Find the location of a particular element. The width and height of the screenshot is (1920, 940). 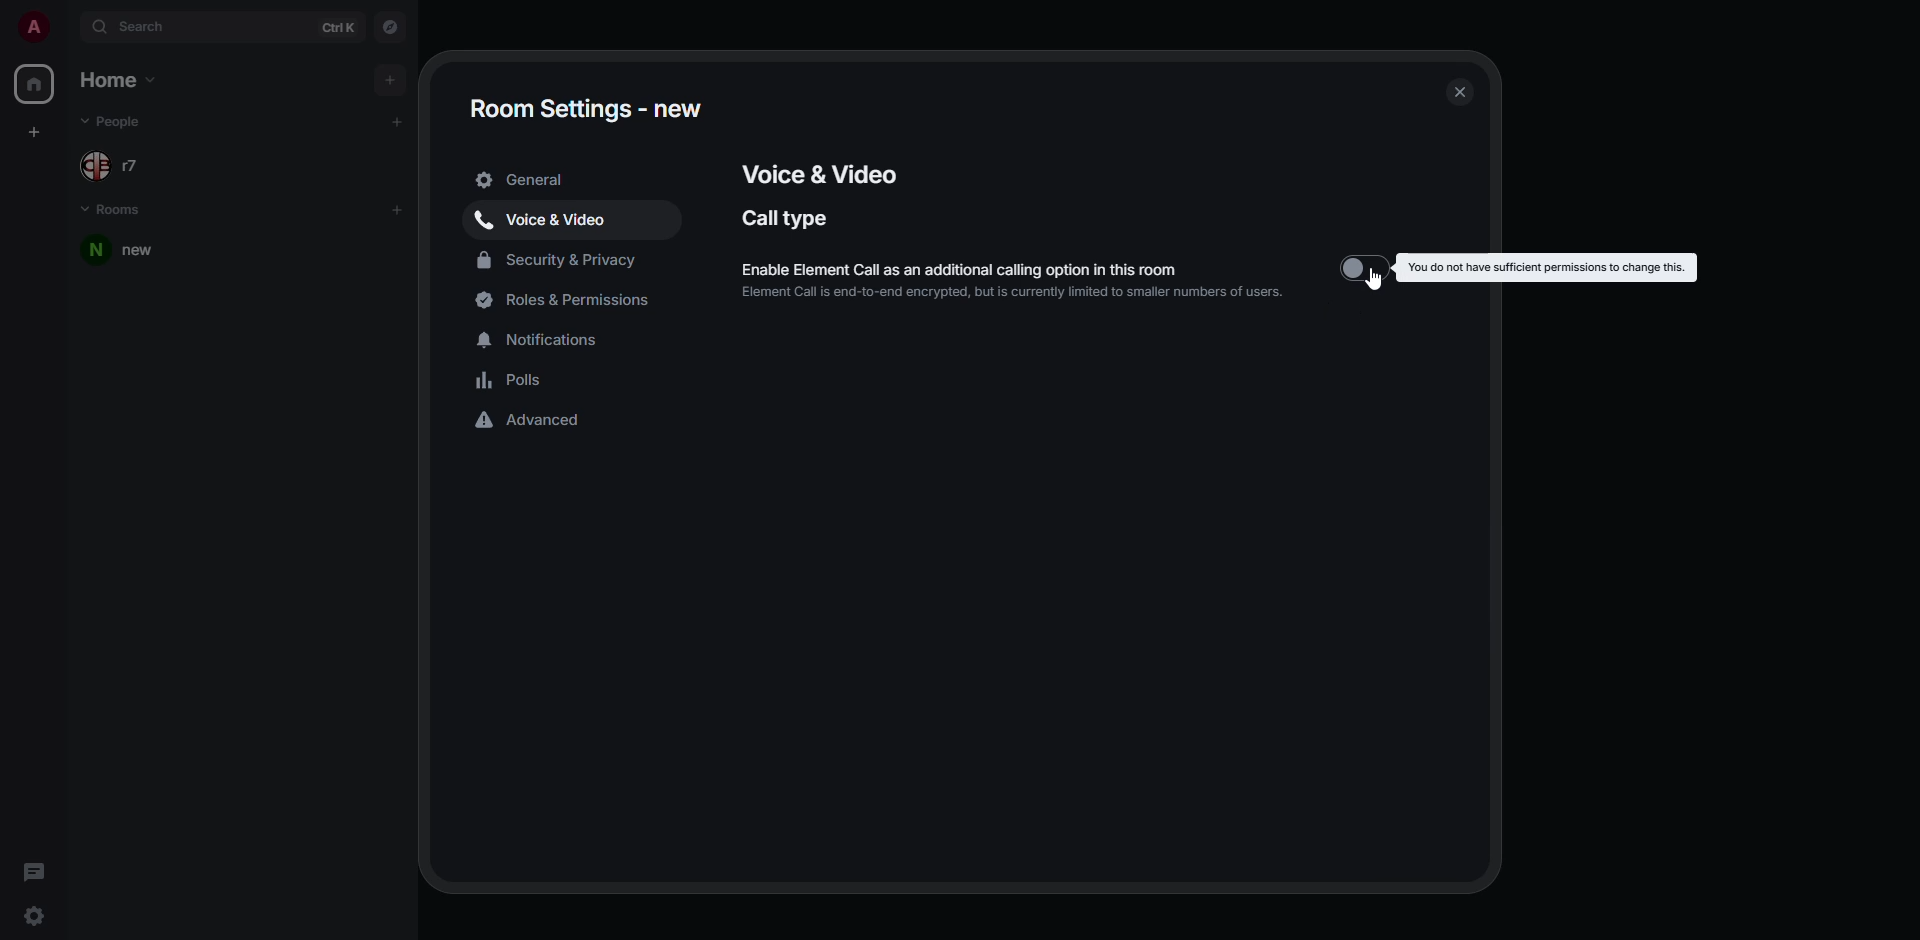

add is located at coordinates (387, 79).